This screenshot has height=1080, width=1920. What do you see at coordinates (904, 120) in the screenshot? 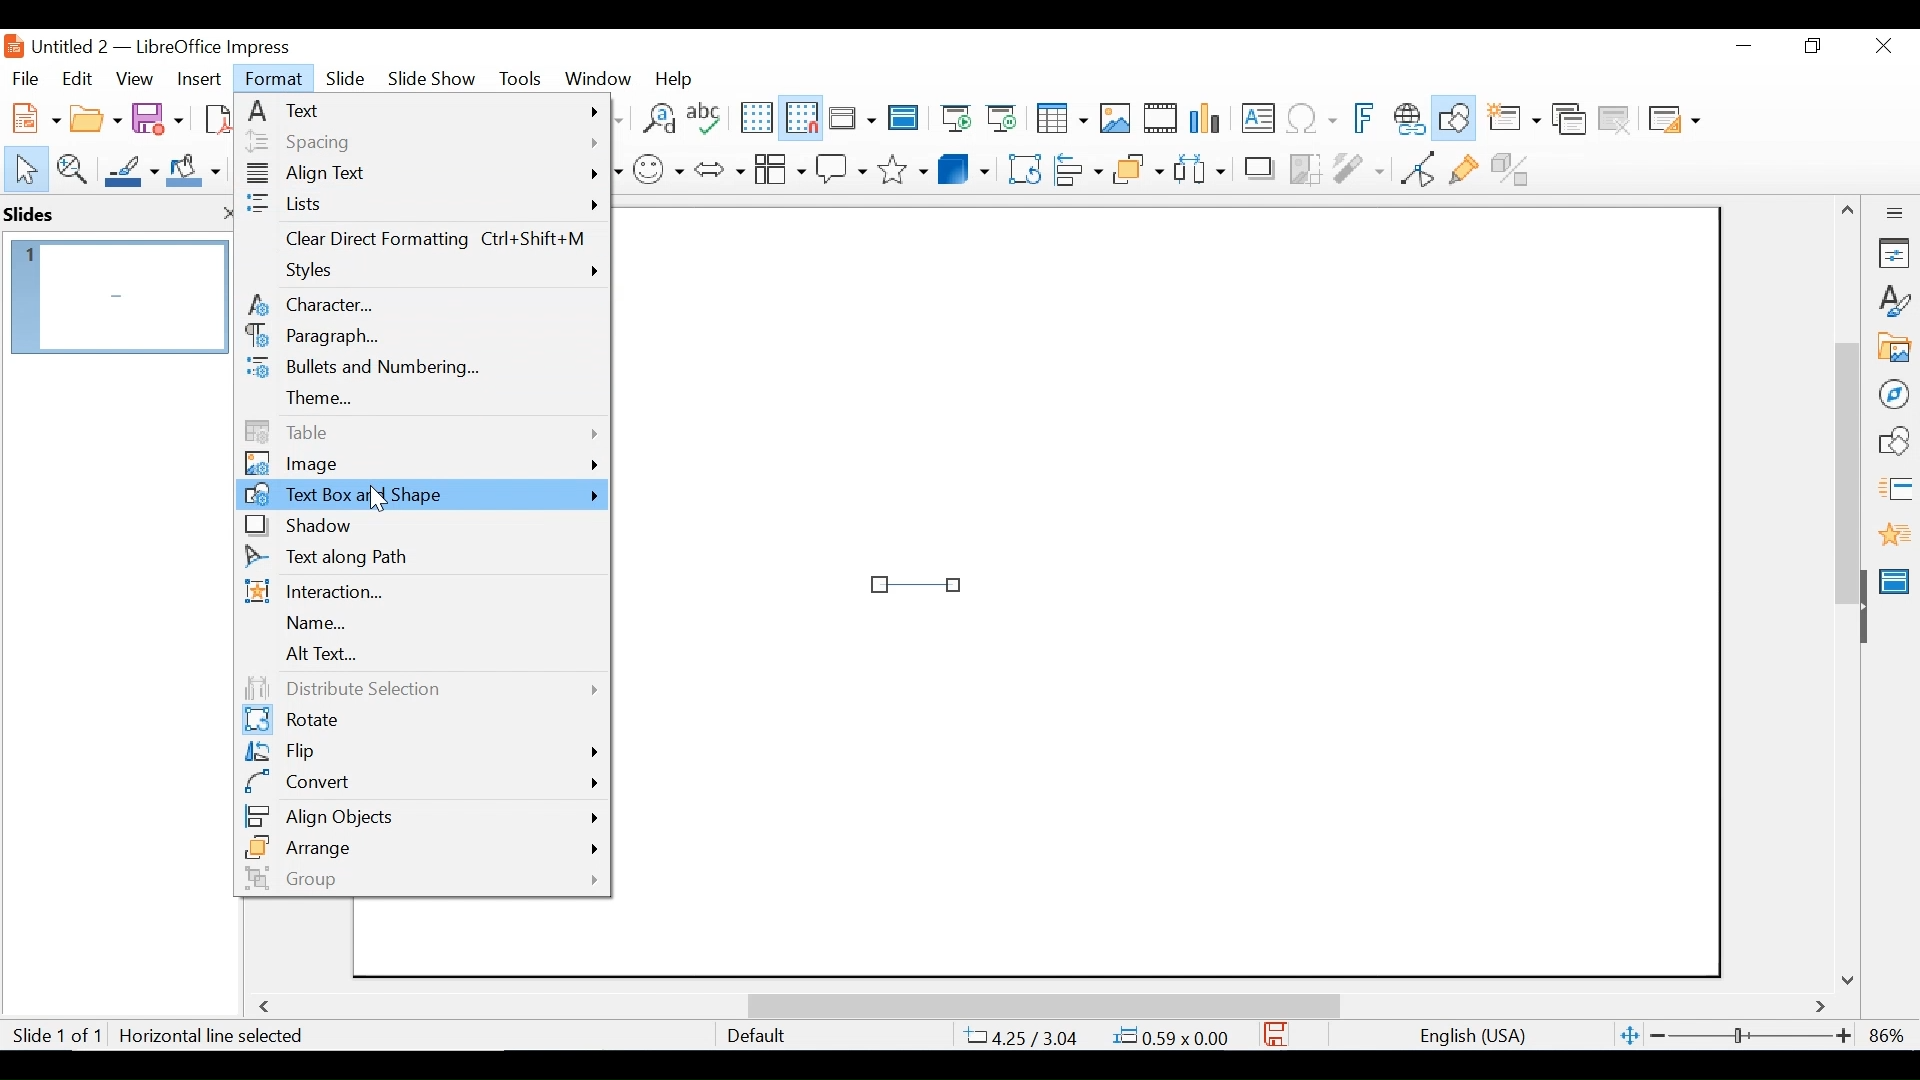
I see `Master Slides` at bounding box center [904, 120].